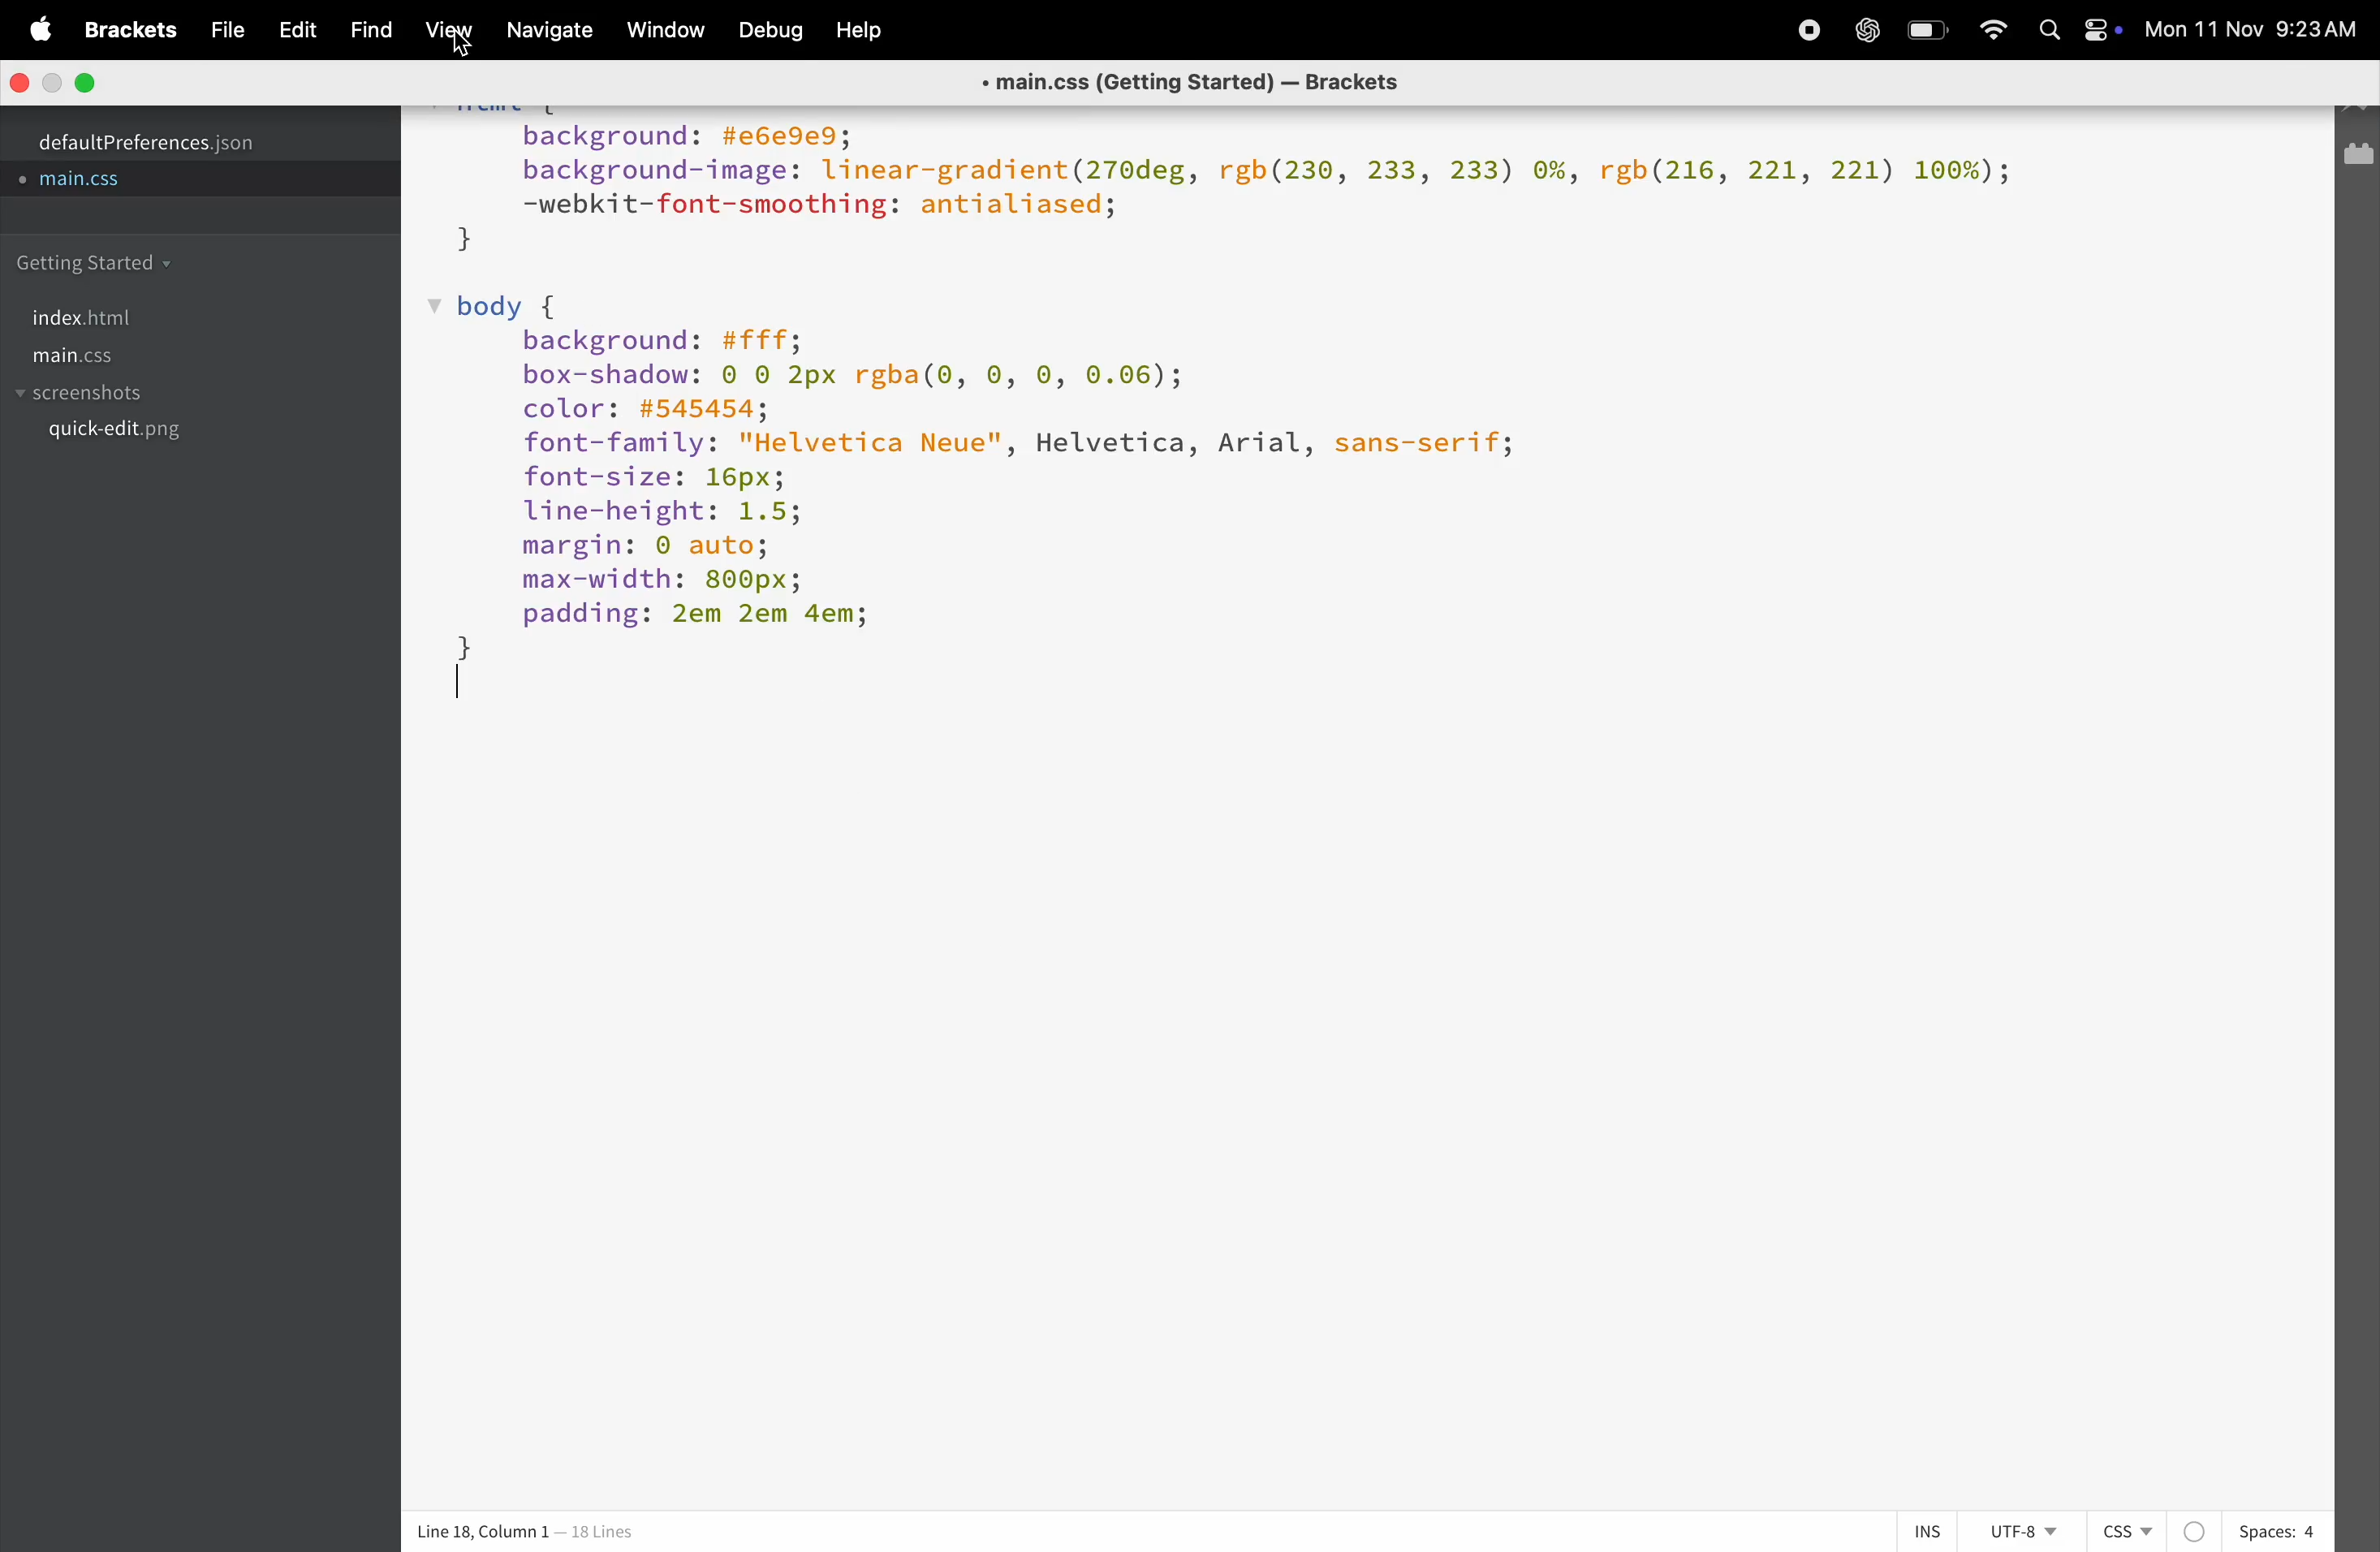 The height and width of the screenshot is (1552, 2380). What do you see at coordinates (109, 356) in the screenshot?
I see `main.css` at bounding box center [109, 356].